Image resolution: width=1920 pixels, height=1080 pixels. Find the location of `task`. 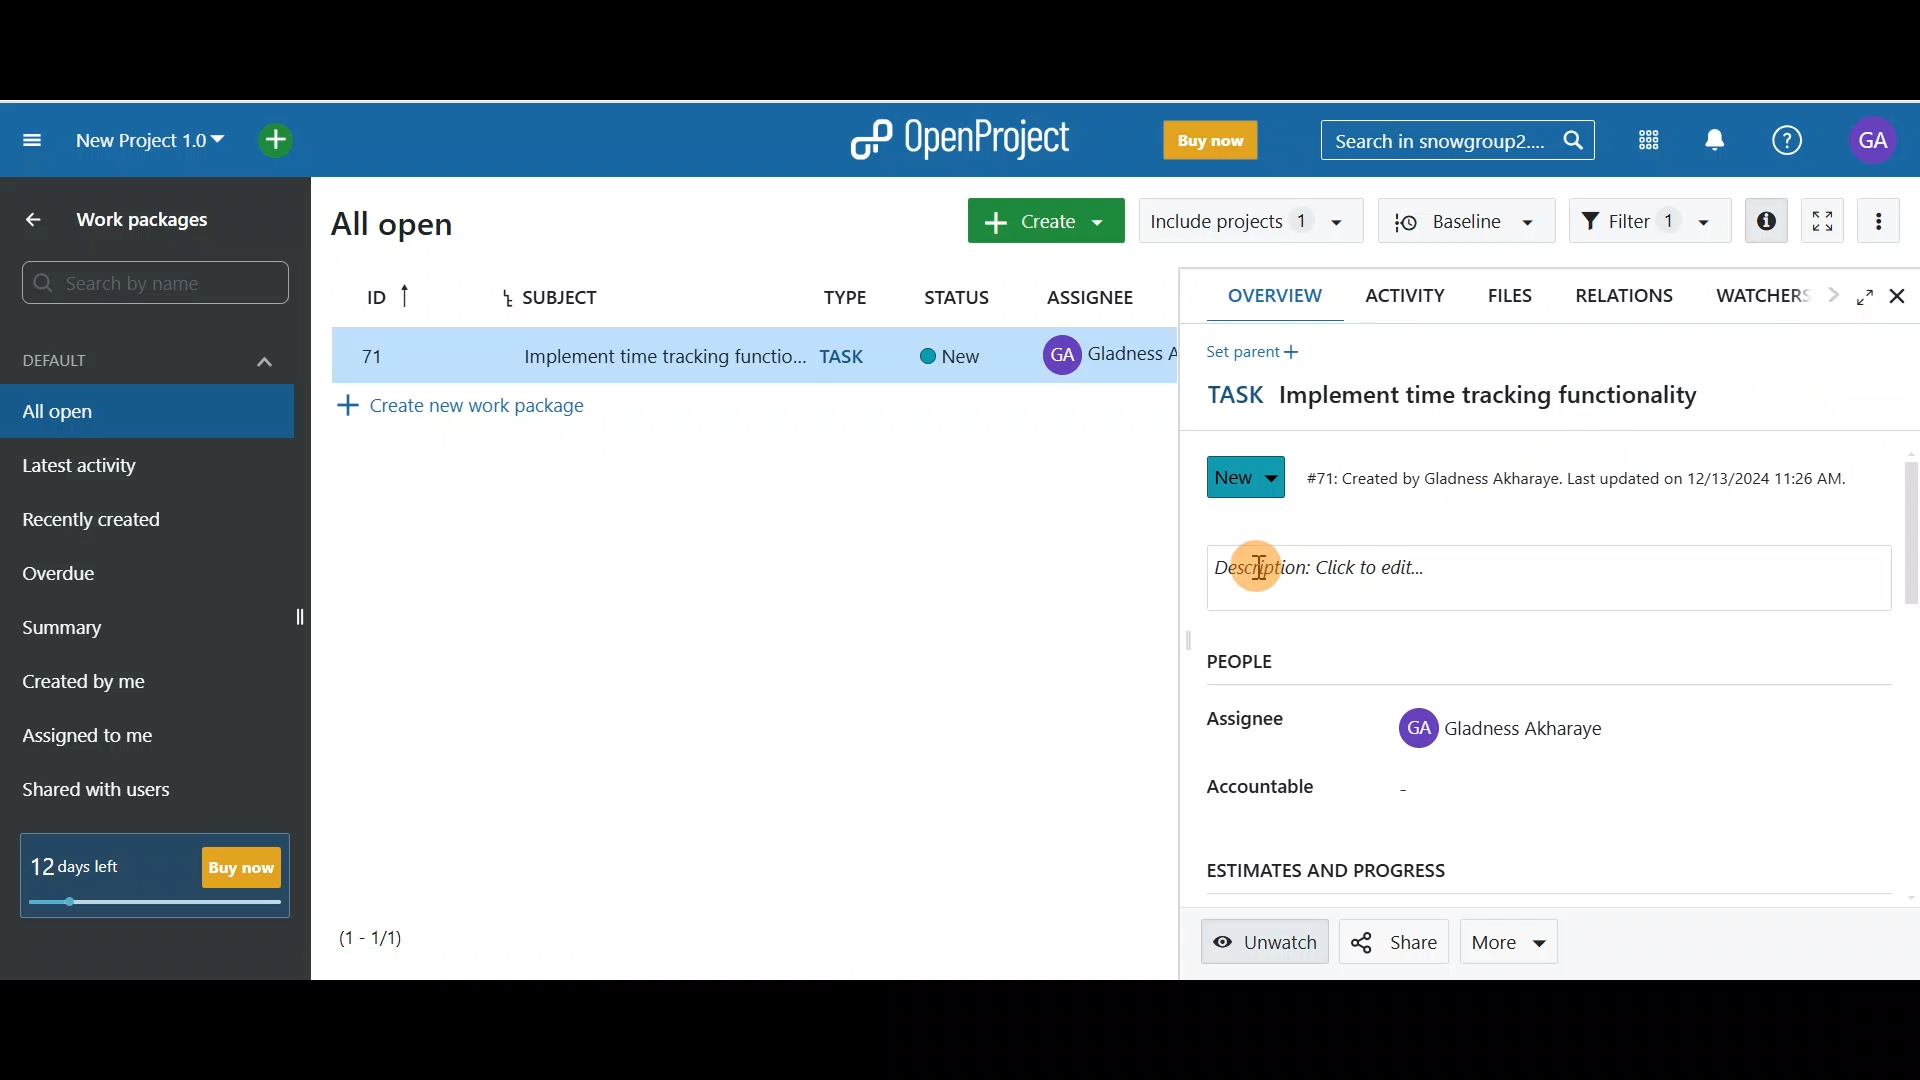

task is located at coordinates (848, 357).